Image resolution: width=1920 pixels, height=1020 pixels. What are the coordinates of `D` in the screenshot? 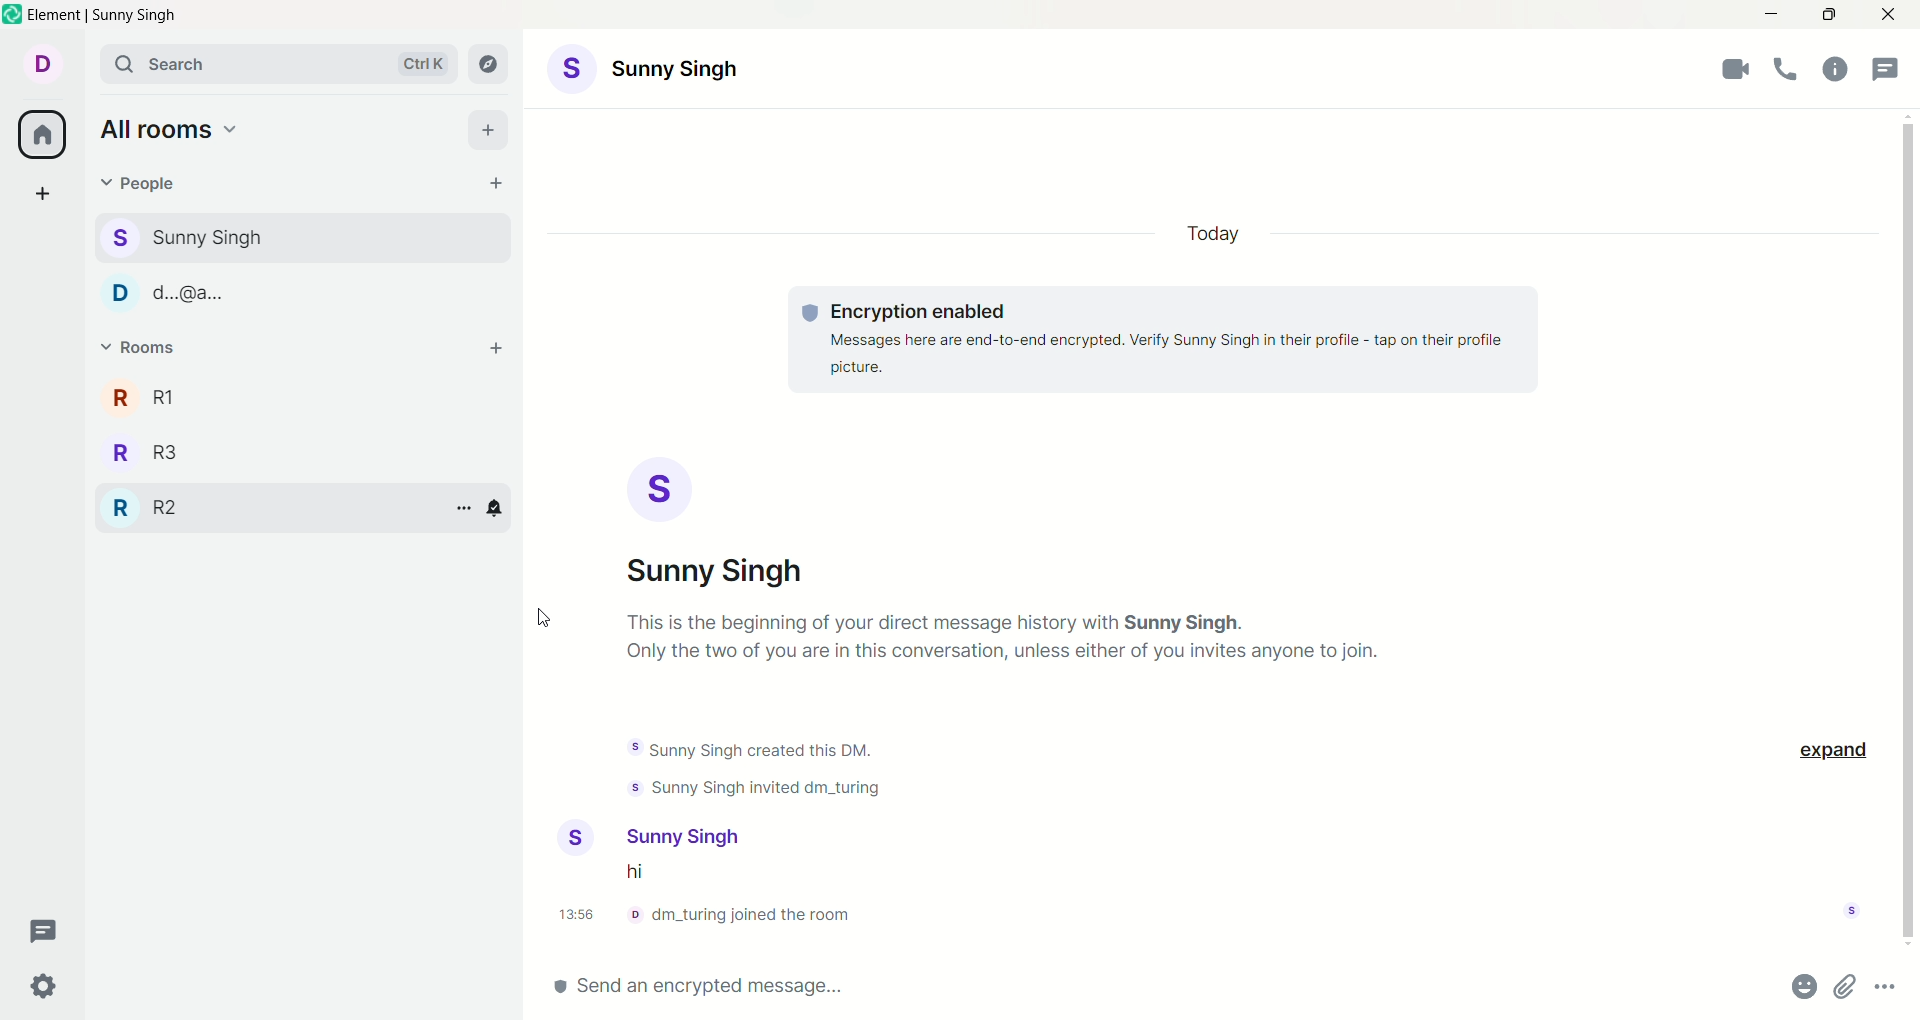 It's located at (172, 291).